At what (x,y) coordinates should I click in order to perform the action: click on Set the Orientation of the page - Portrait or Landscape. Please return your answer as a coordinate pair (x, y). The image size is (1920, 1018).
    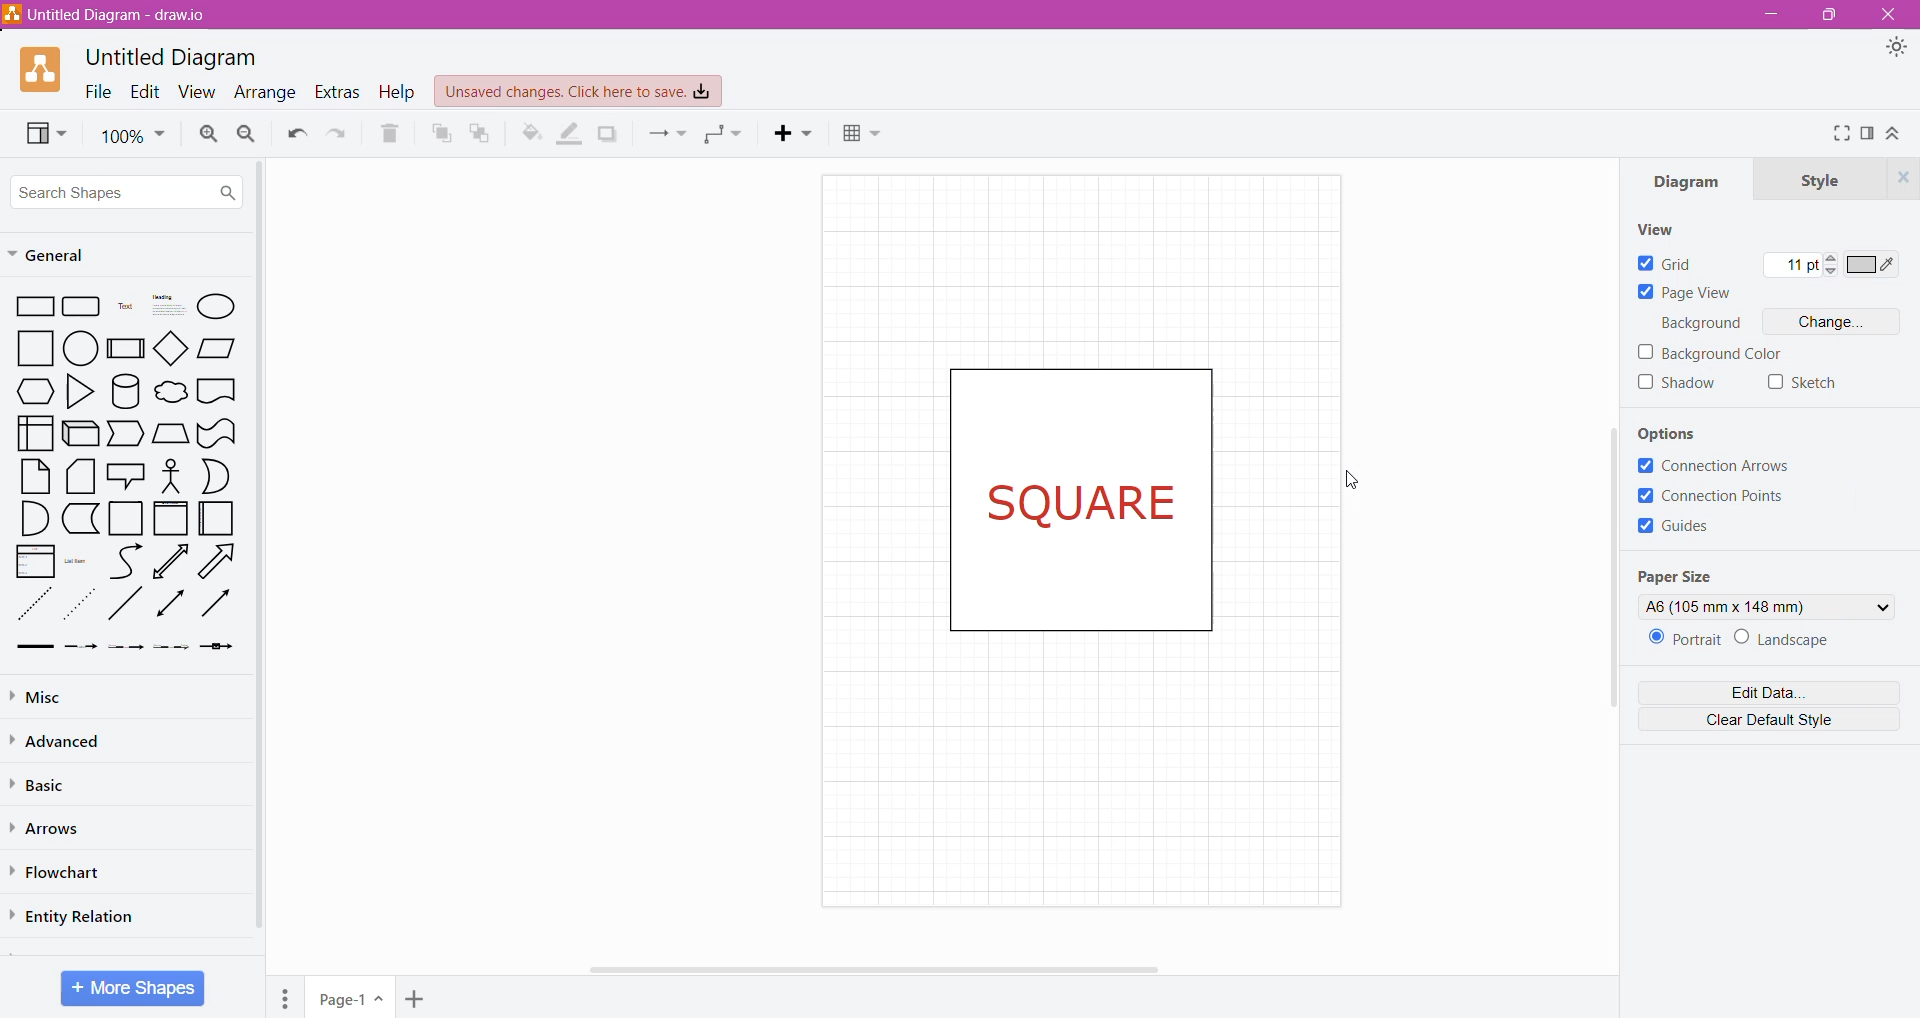
    Looking at the image, I should click on (1745, 640).